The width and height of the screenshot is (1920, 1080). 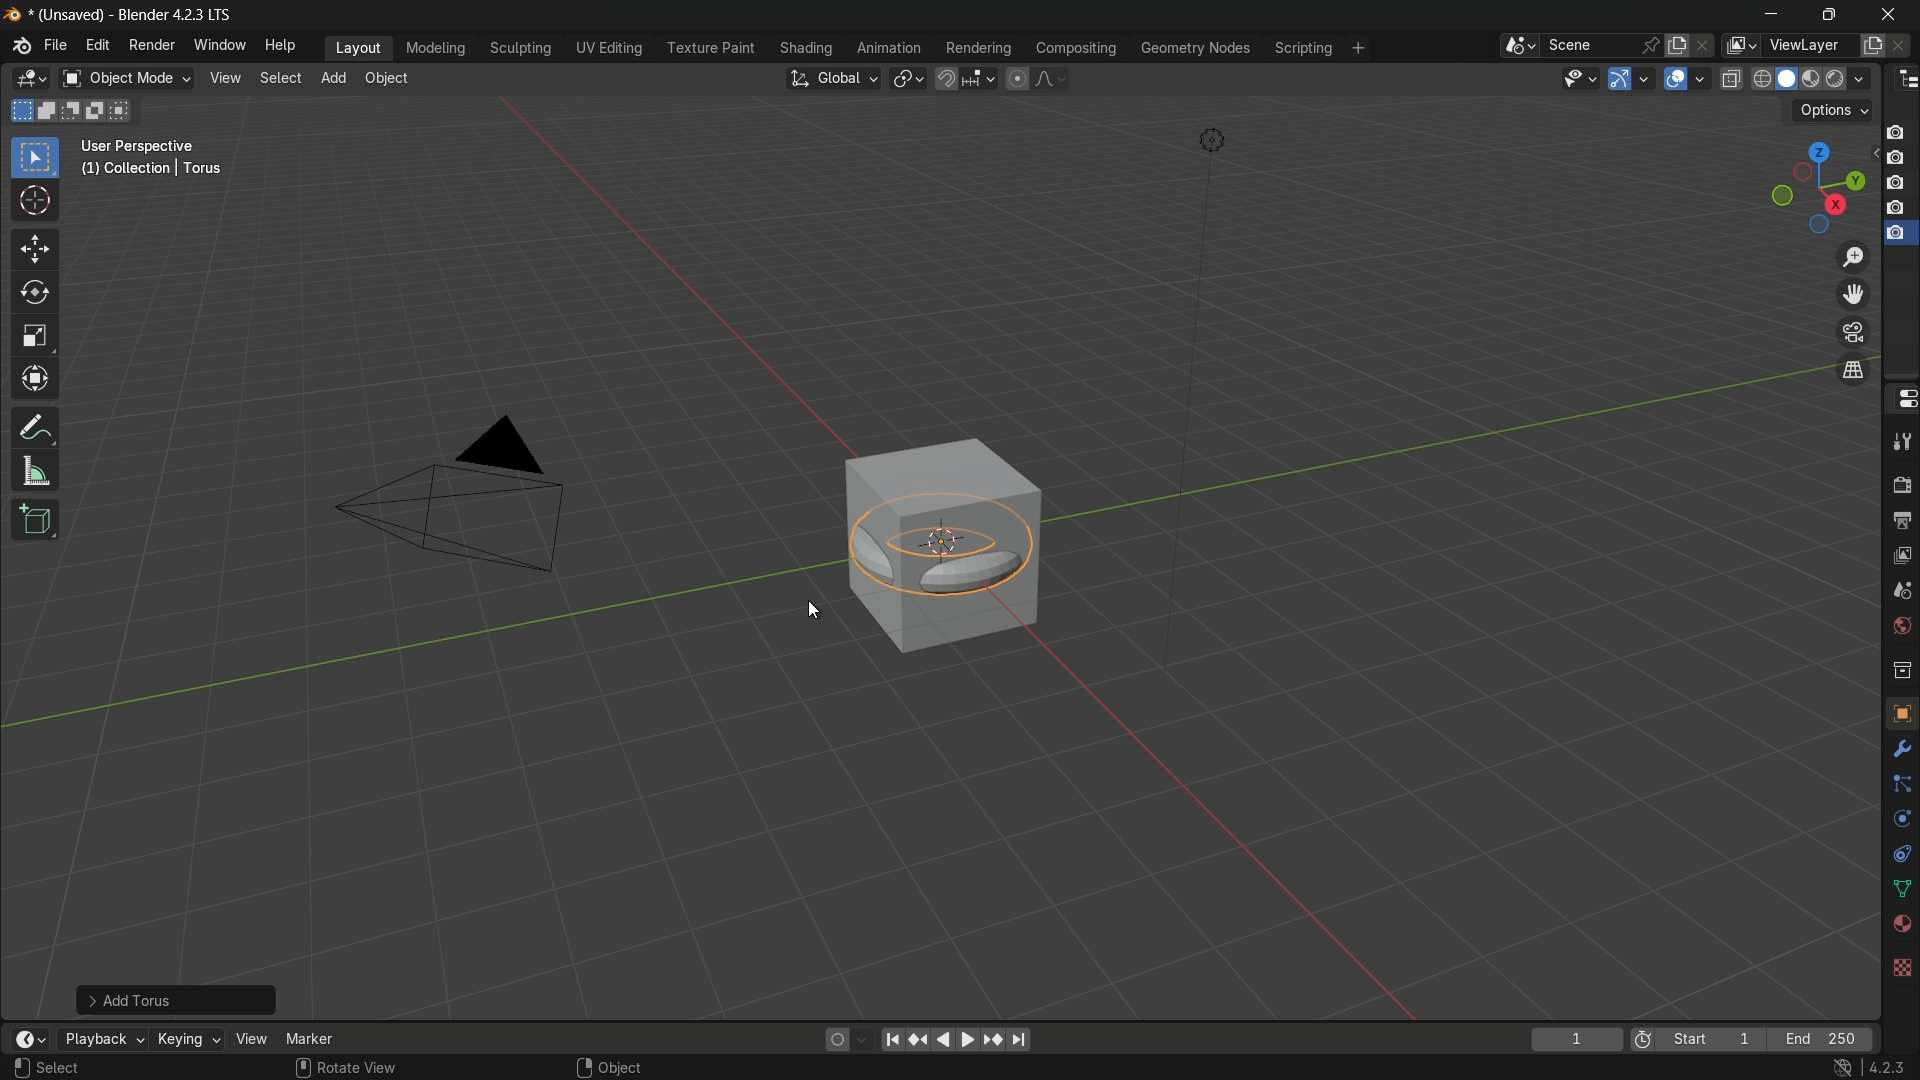 I want to click on 1, so click(x=1576, y=1041).